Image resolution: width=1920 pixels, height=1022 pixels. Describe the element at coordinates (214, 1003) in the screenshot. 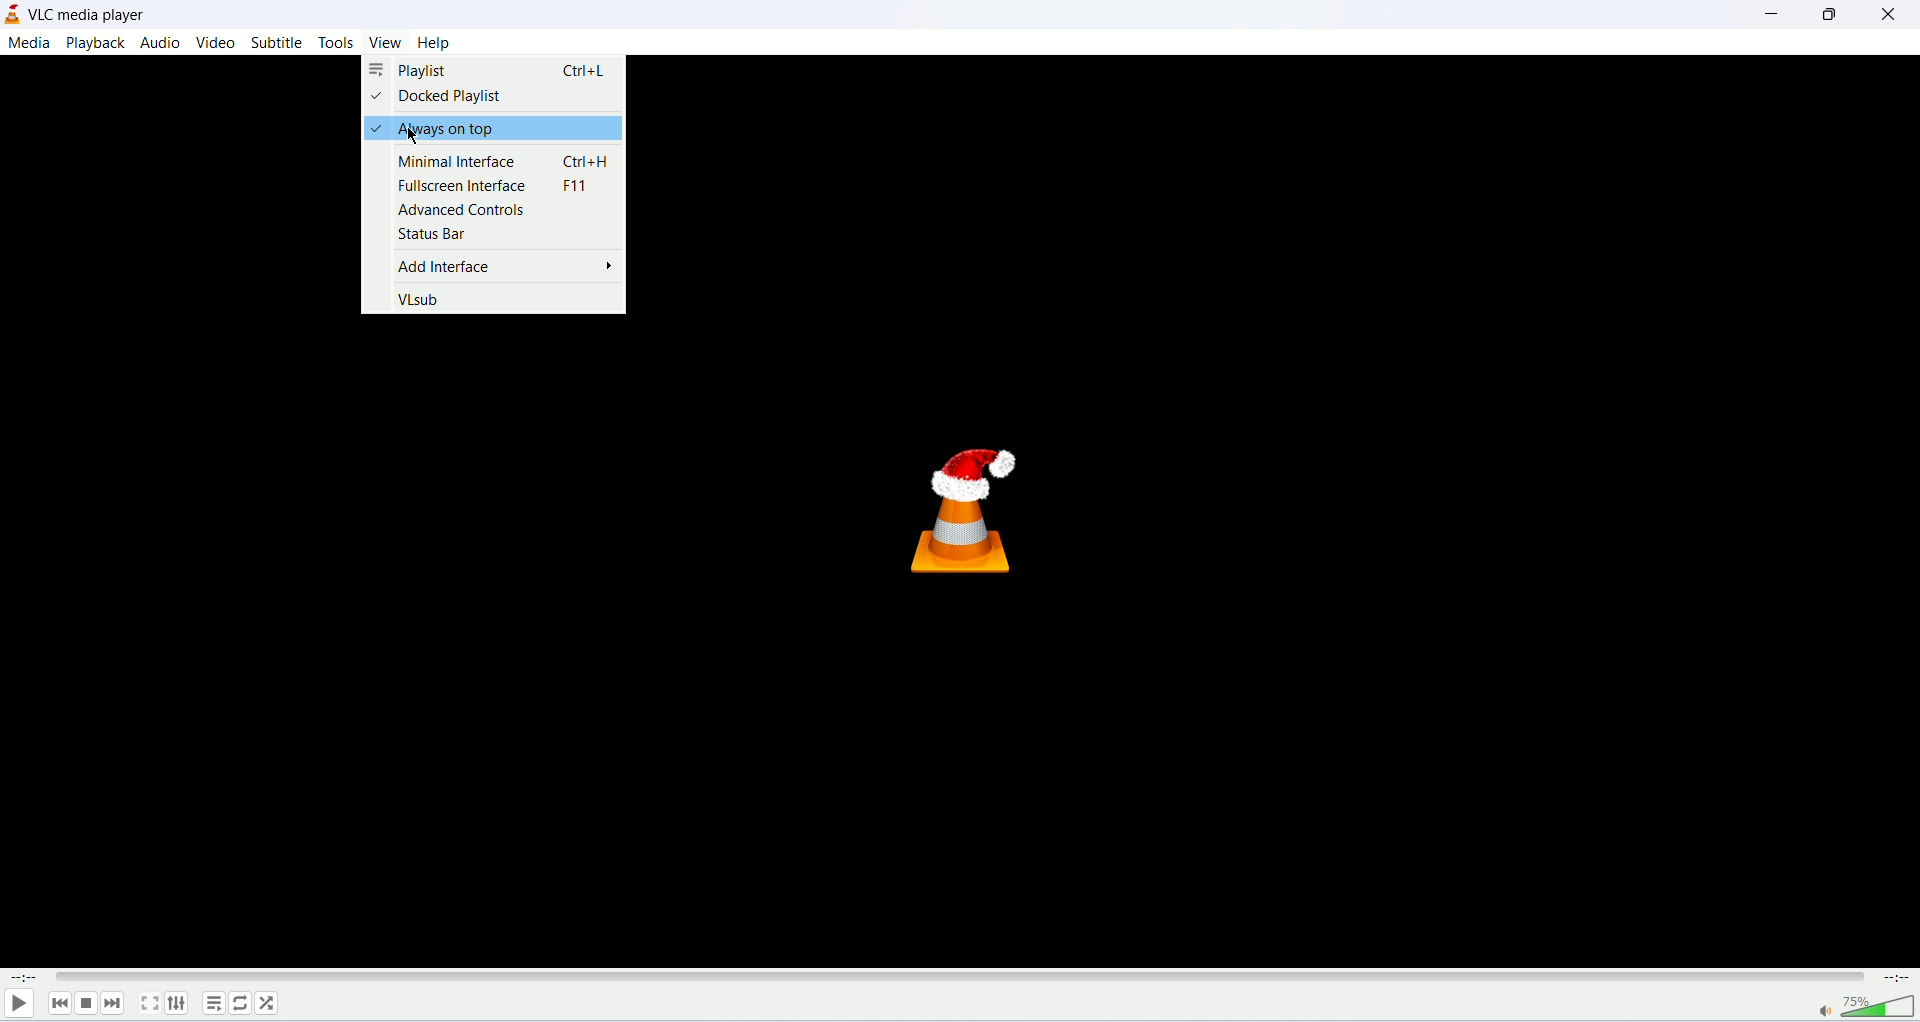

I see `toggle playlist` at that location.